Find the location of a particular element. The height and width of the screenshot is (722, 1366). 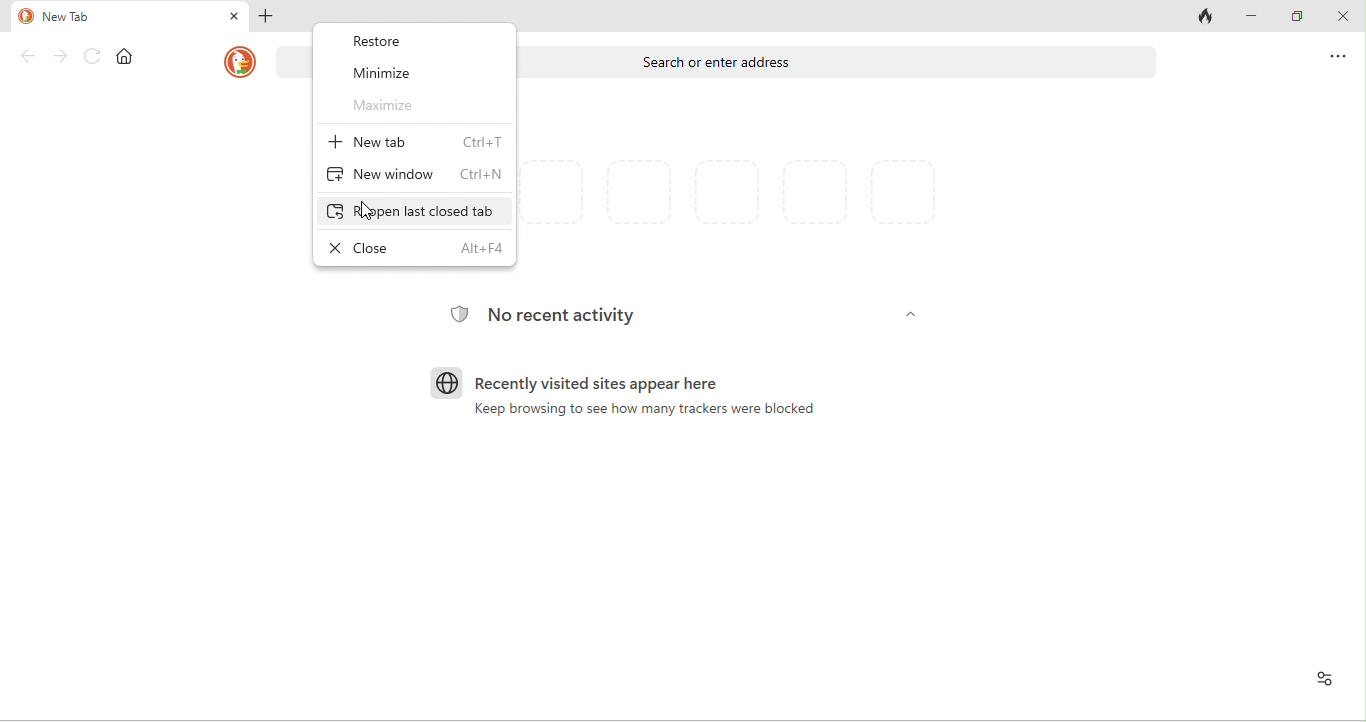

recently visited sites apear here is located at coordinates (653, 382).